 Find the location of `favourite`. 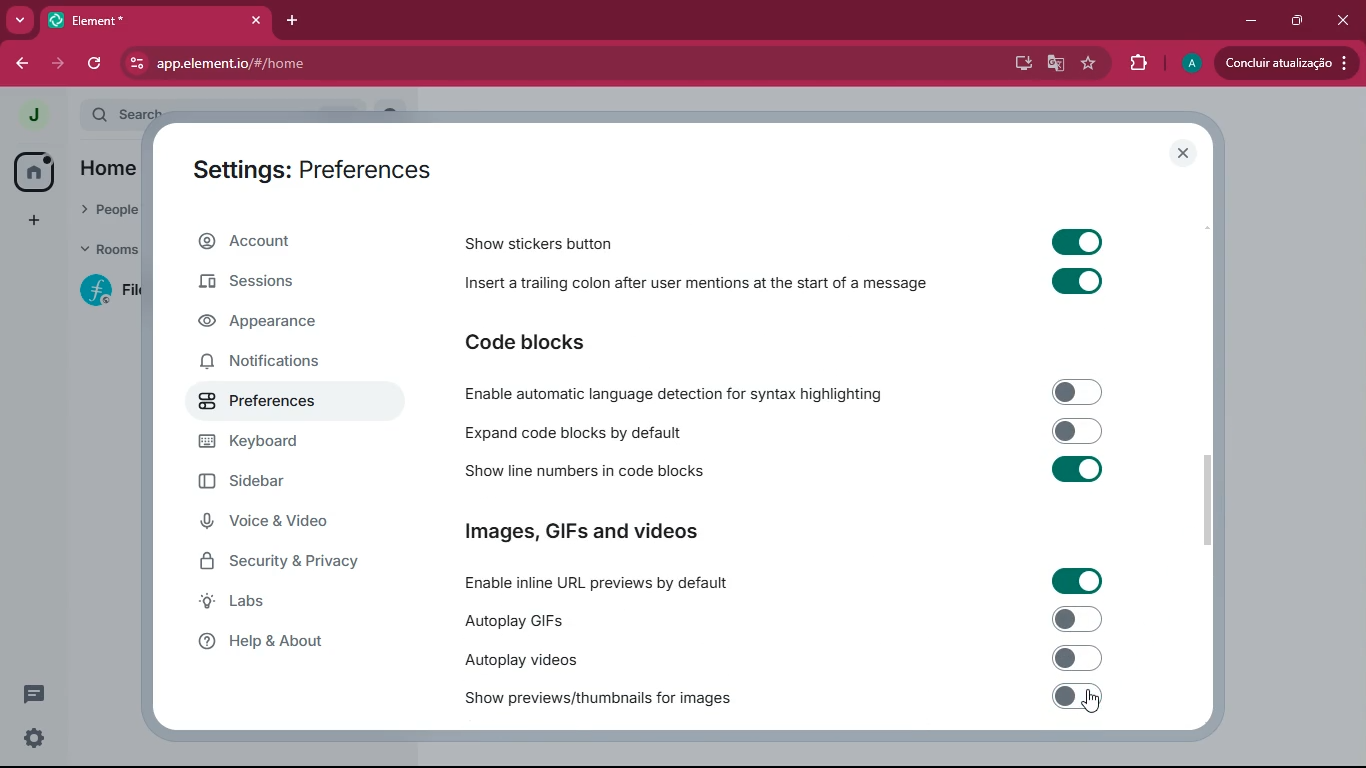

favourite is located at coordinates (1087, 64).